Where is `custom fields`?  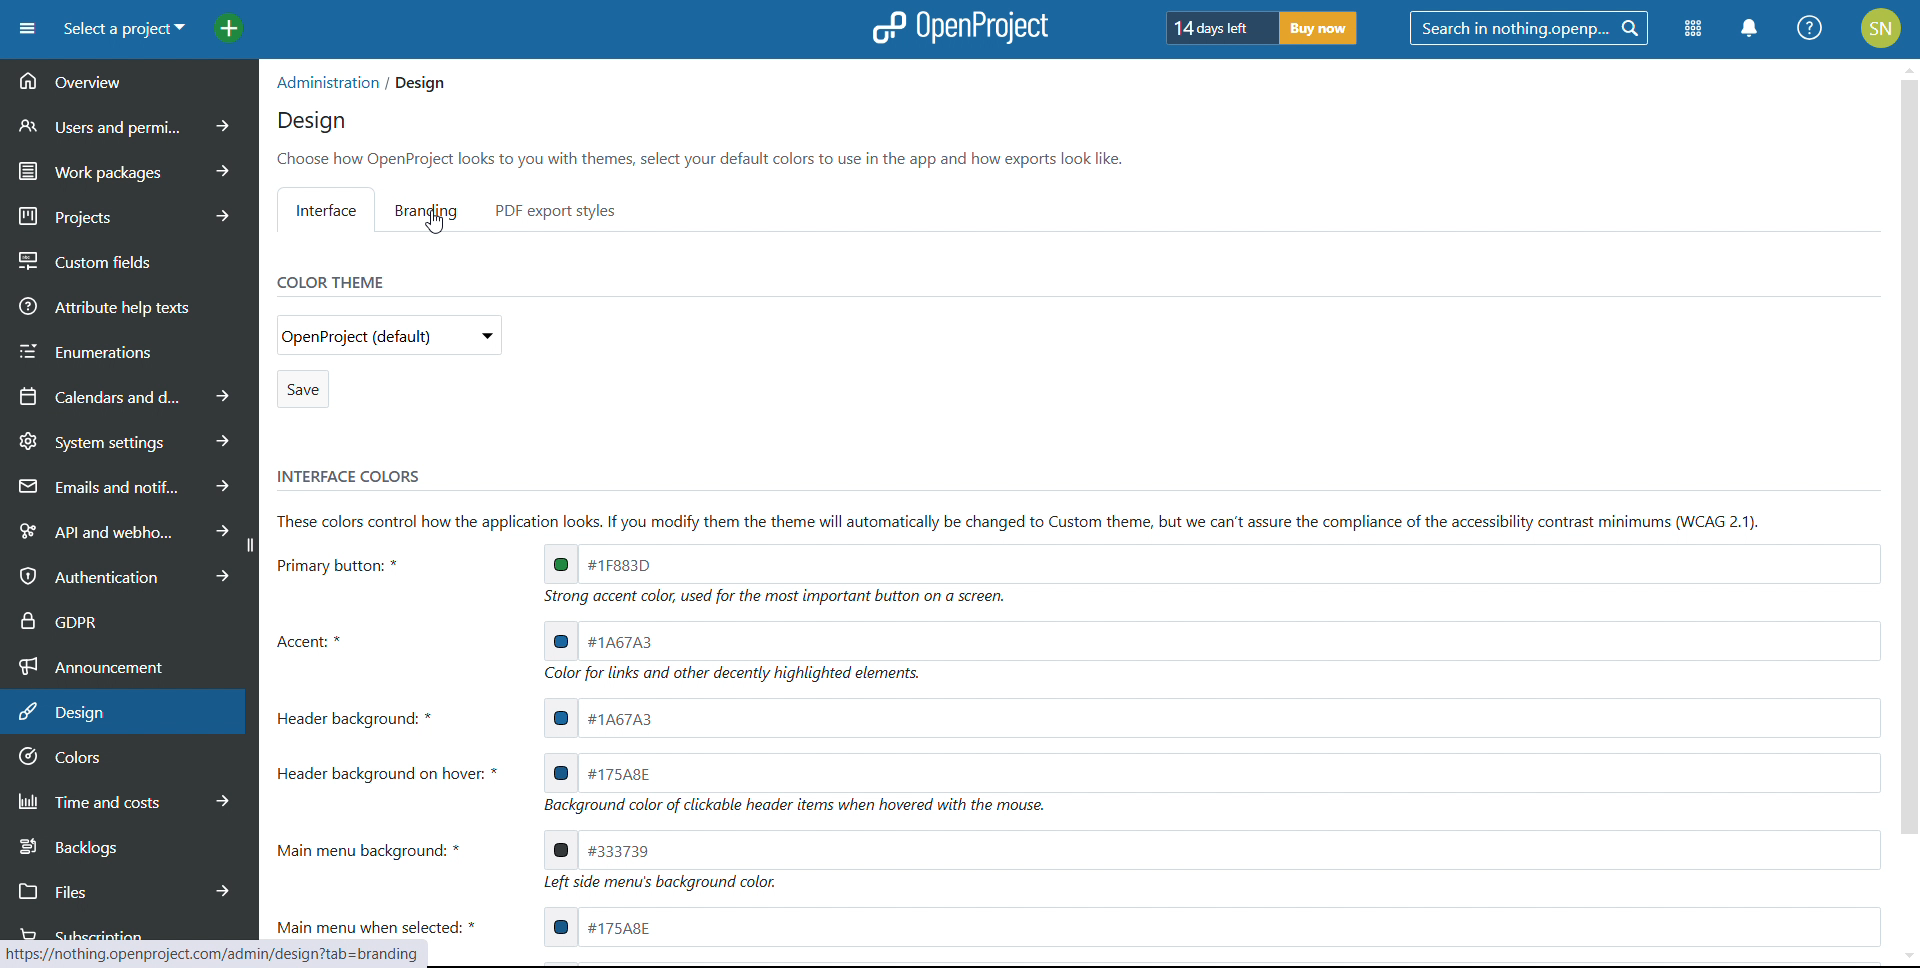 custom fields is located at coordinates (130, 256).